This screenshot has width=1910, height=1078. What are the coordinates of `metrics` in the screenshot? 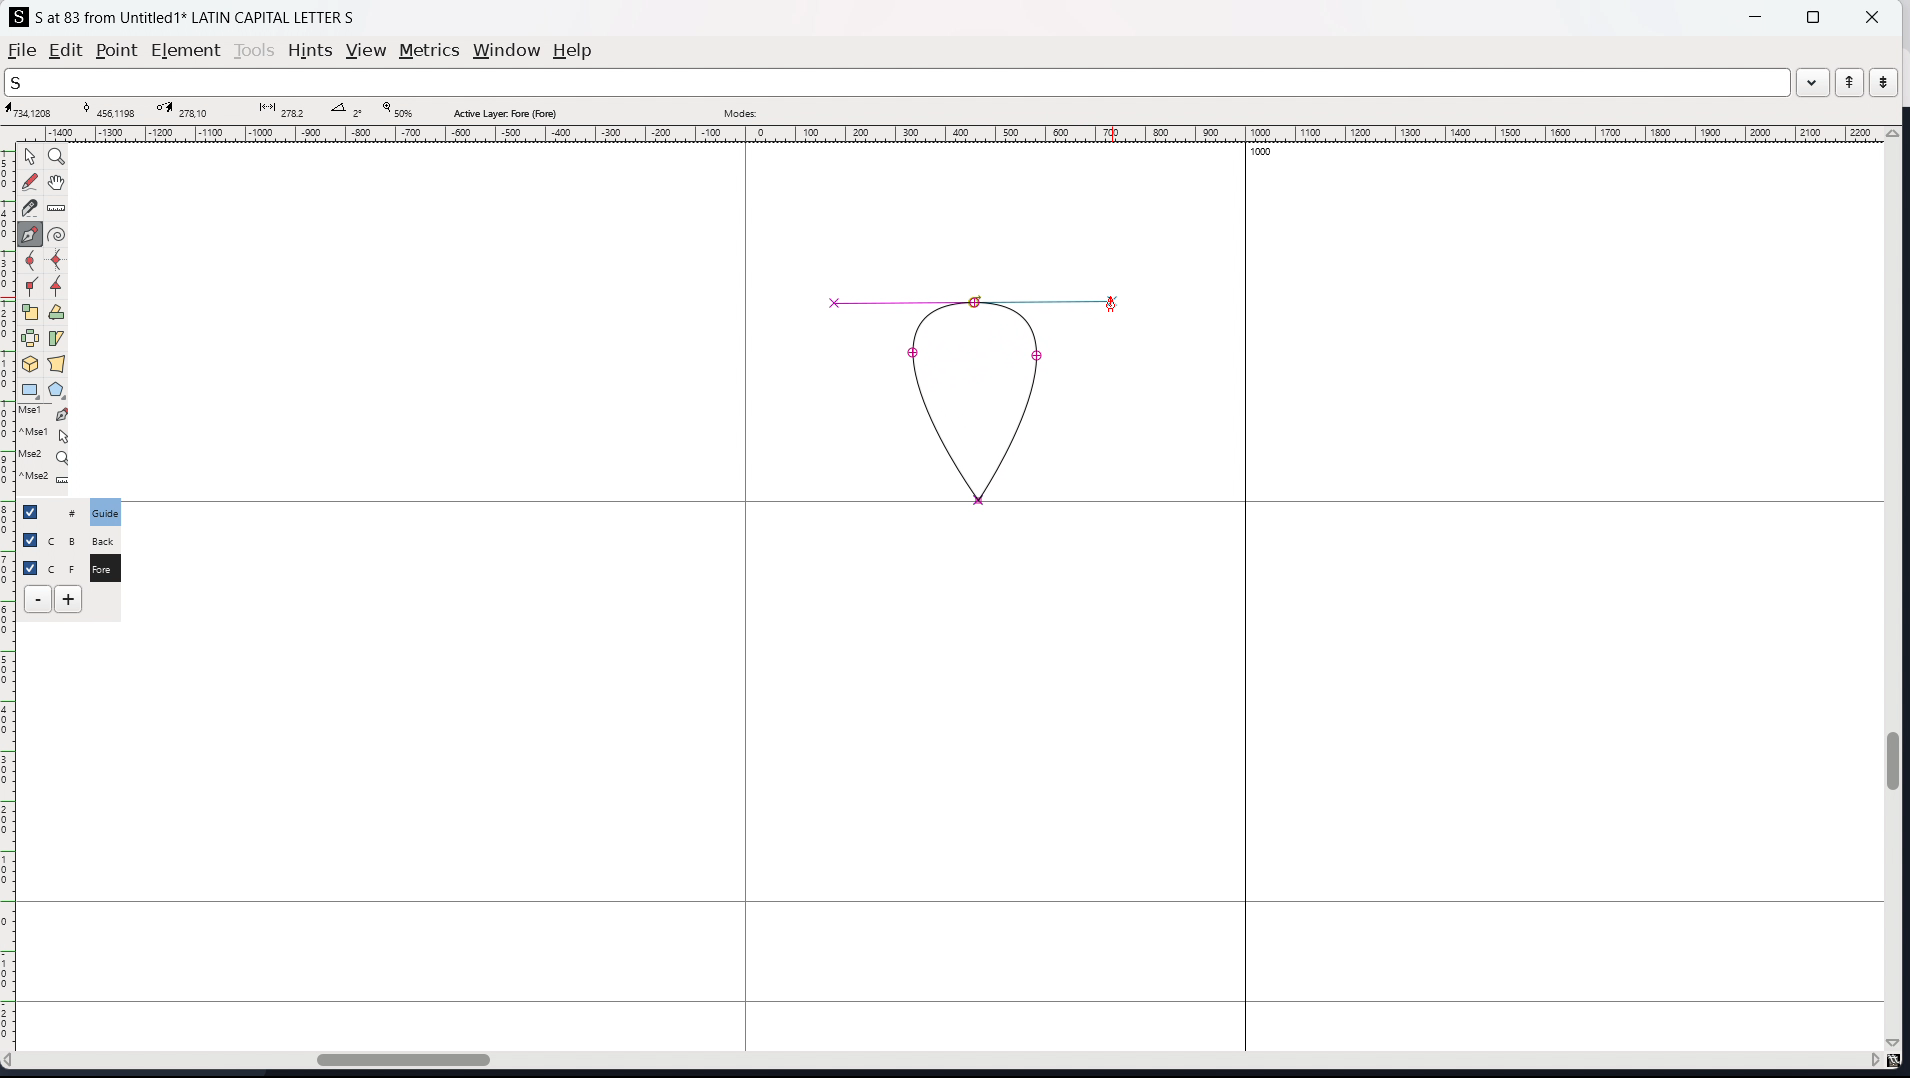 It's located at (429, 50).